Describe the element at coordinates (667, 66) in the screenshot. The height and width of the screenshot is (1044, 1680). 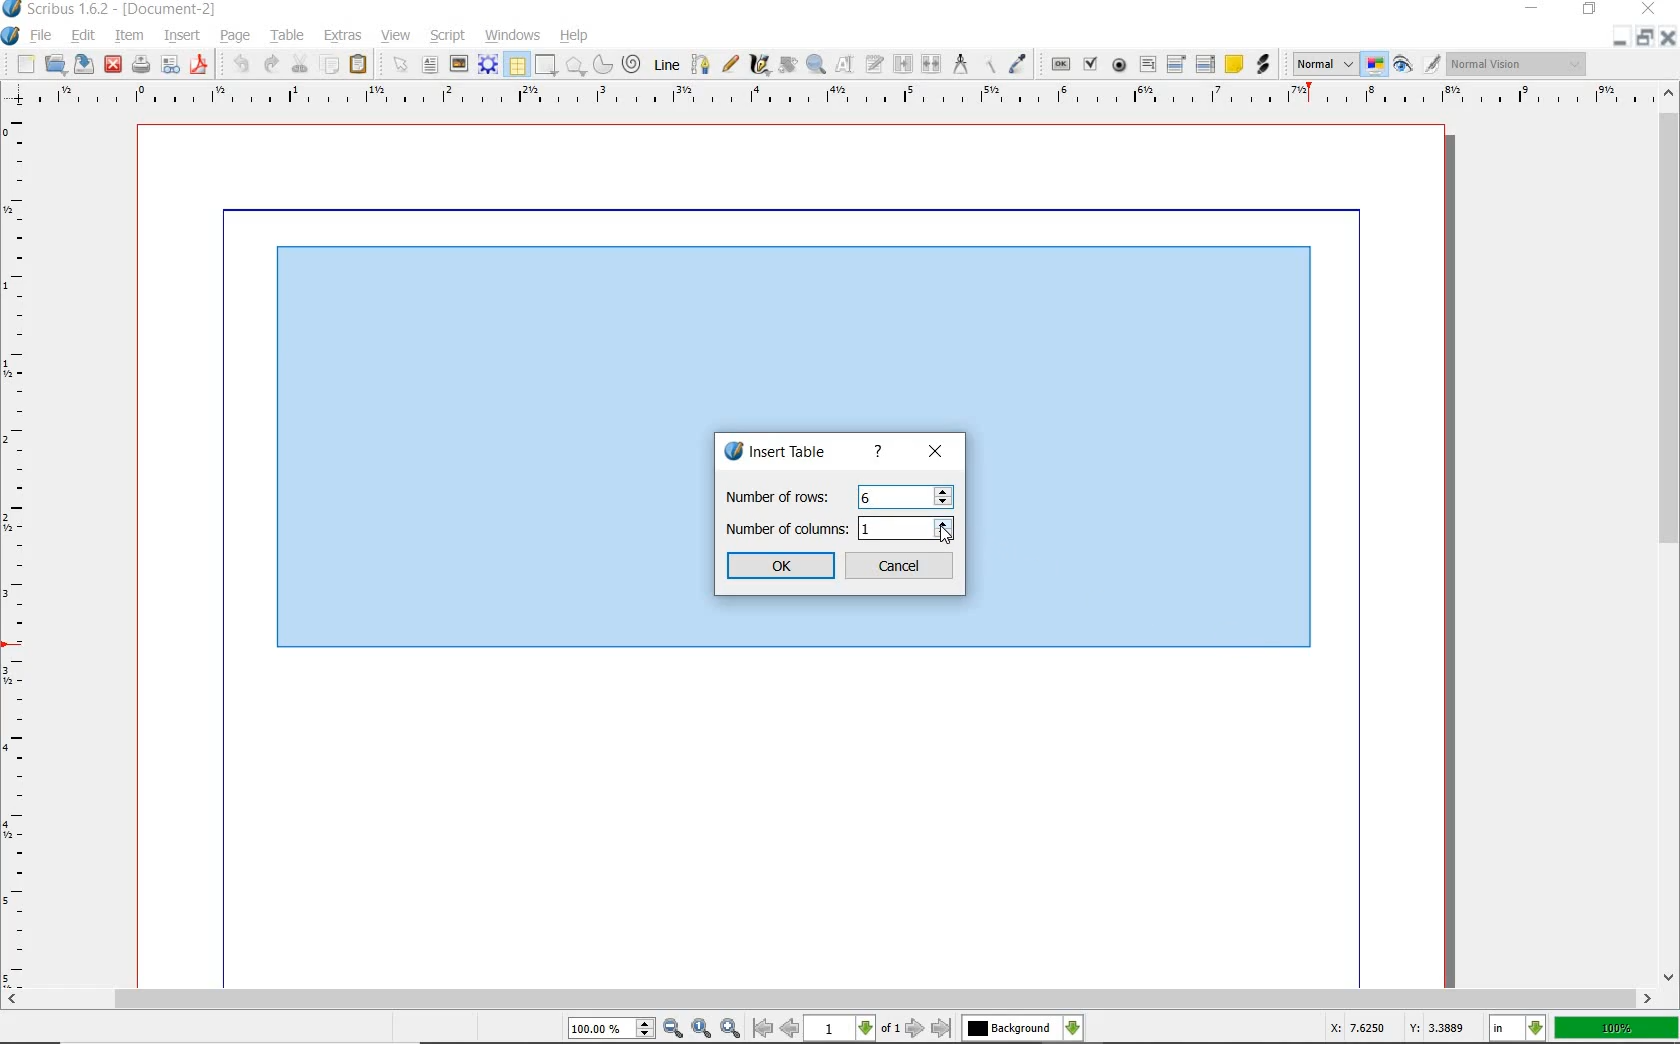
I see `line` at that location.